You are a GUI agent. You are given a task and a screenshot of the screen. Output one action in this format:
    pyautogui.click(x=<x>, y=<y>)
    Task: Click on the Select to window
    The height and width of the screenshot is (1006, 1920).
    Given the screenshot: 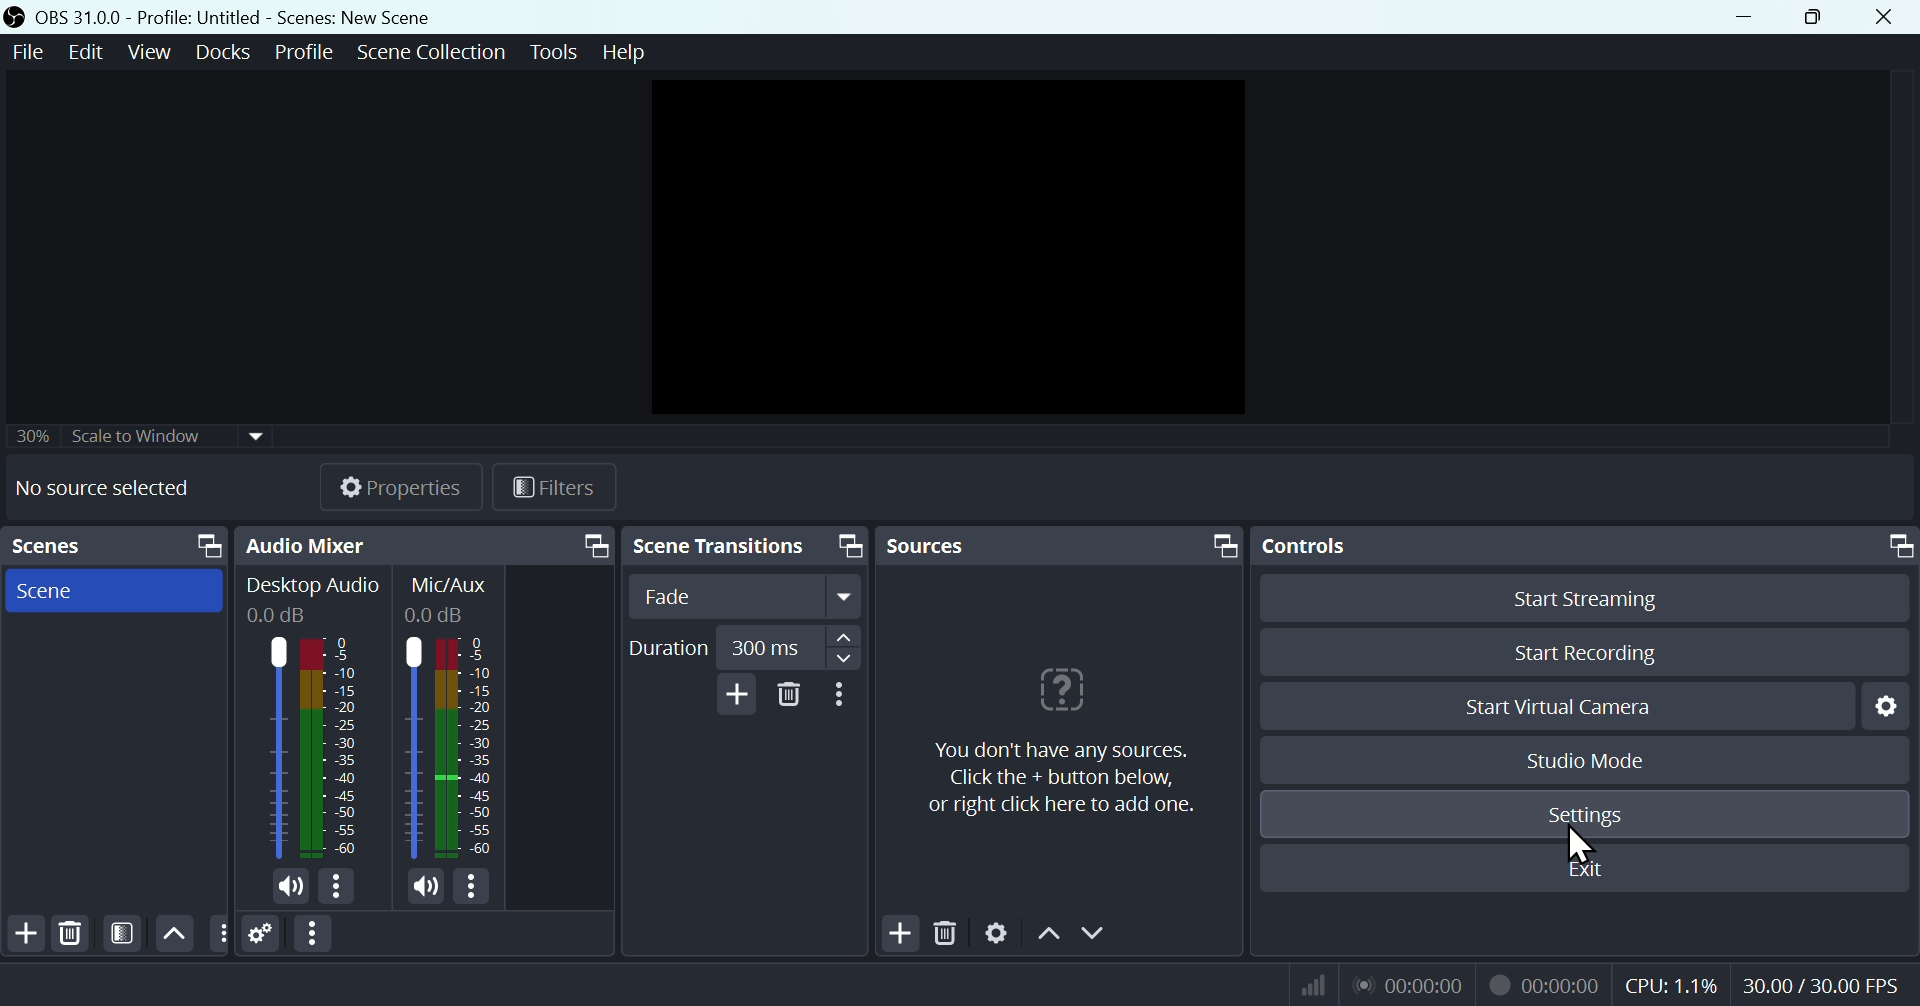 What is the action you would take?
    pyautogui.click(x=144, y=441)
    